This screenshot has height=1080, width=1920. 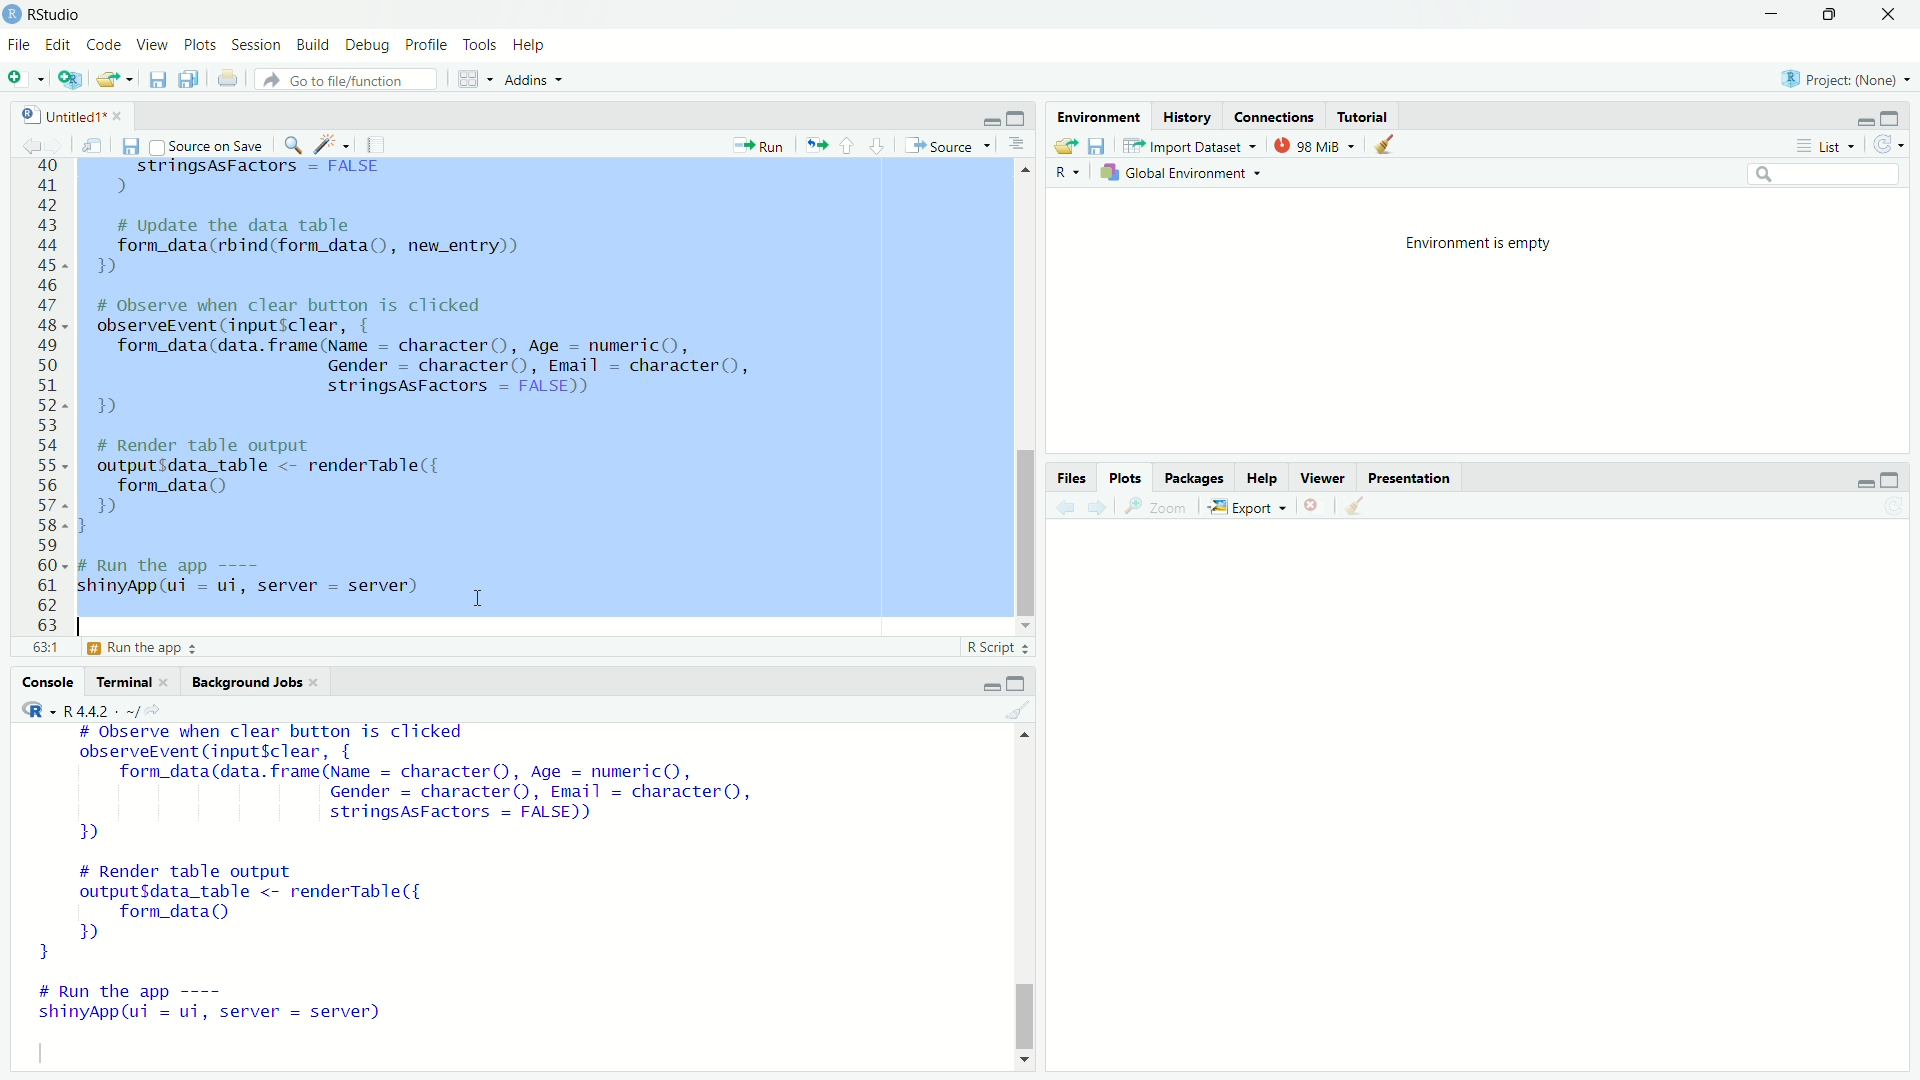 What do you see at coordinates (12, 13) in the screenshot?
I see `logo` at bounding box center [12, 13].